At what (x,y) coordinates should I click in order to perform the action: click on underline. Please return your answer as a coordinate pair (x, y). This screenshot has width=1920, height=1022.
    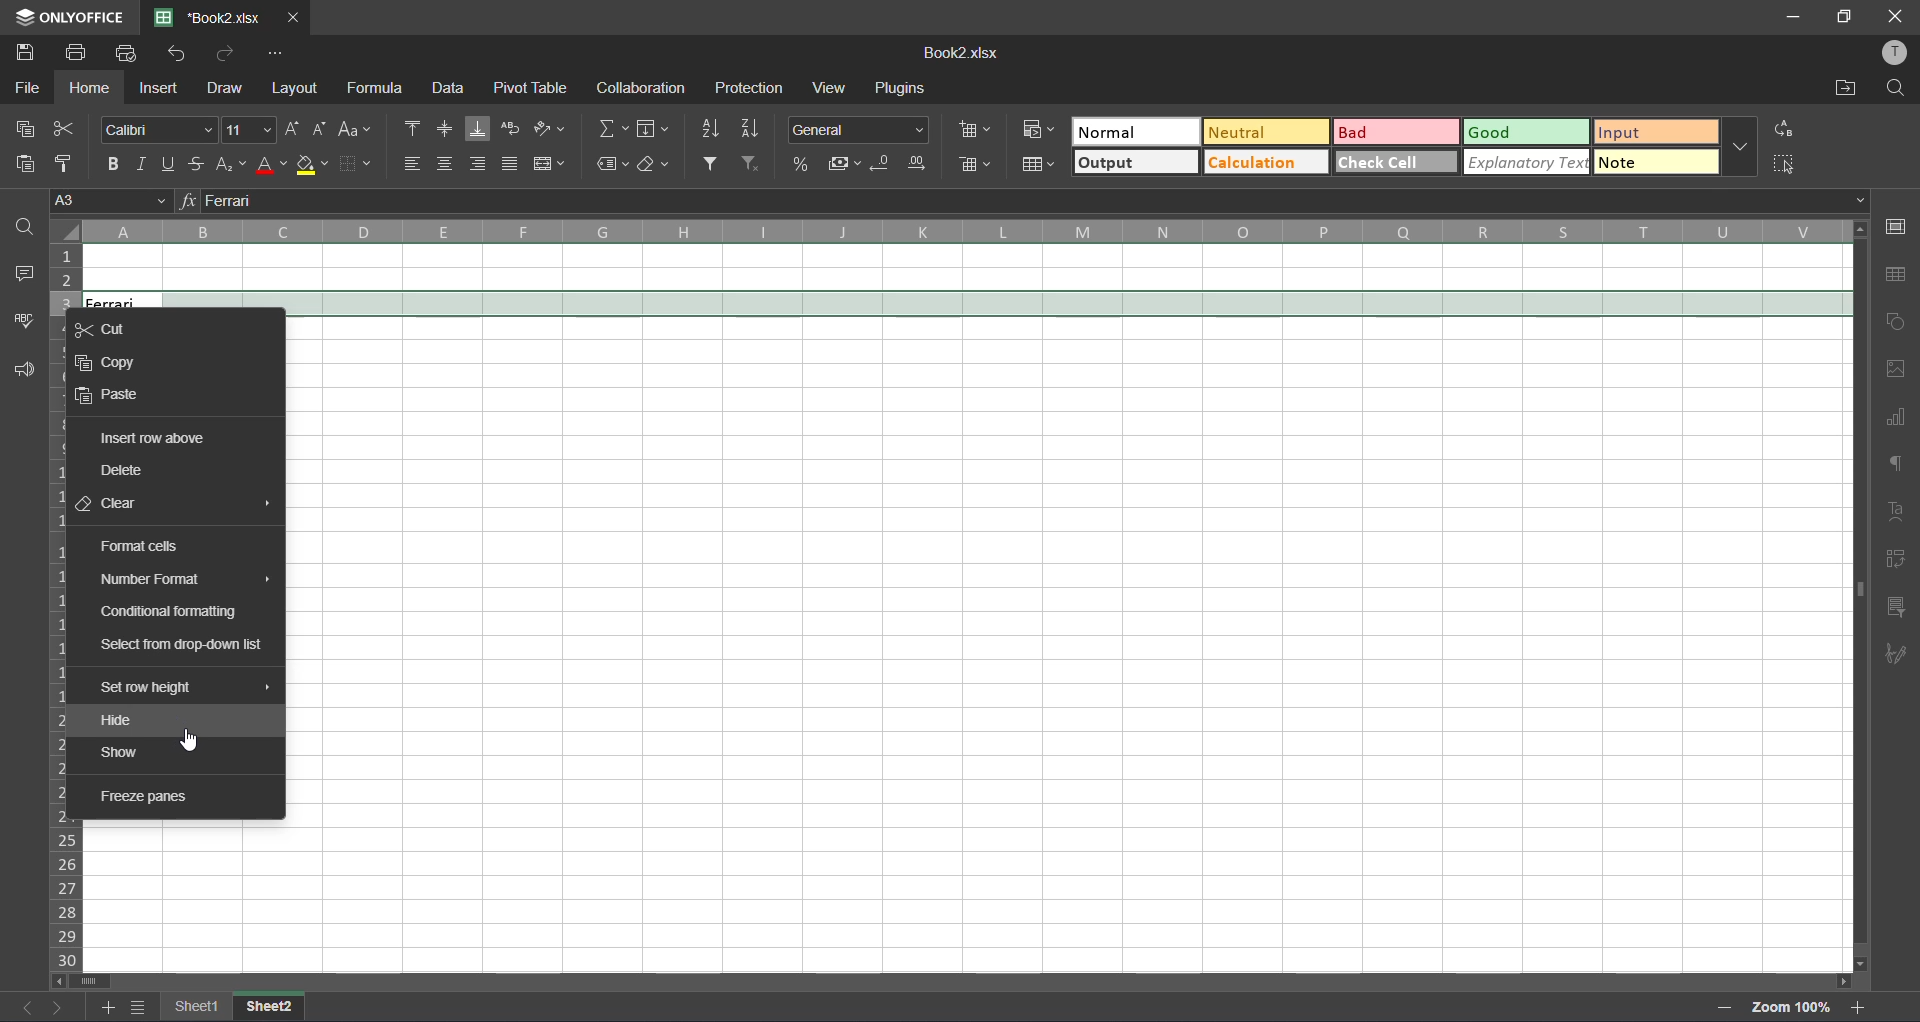
    Looking at the image, I should click on (171, 162).